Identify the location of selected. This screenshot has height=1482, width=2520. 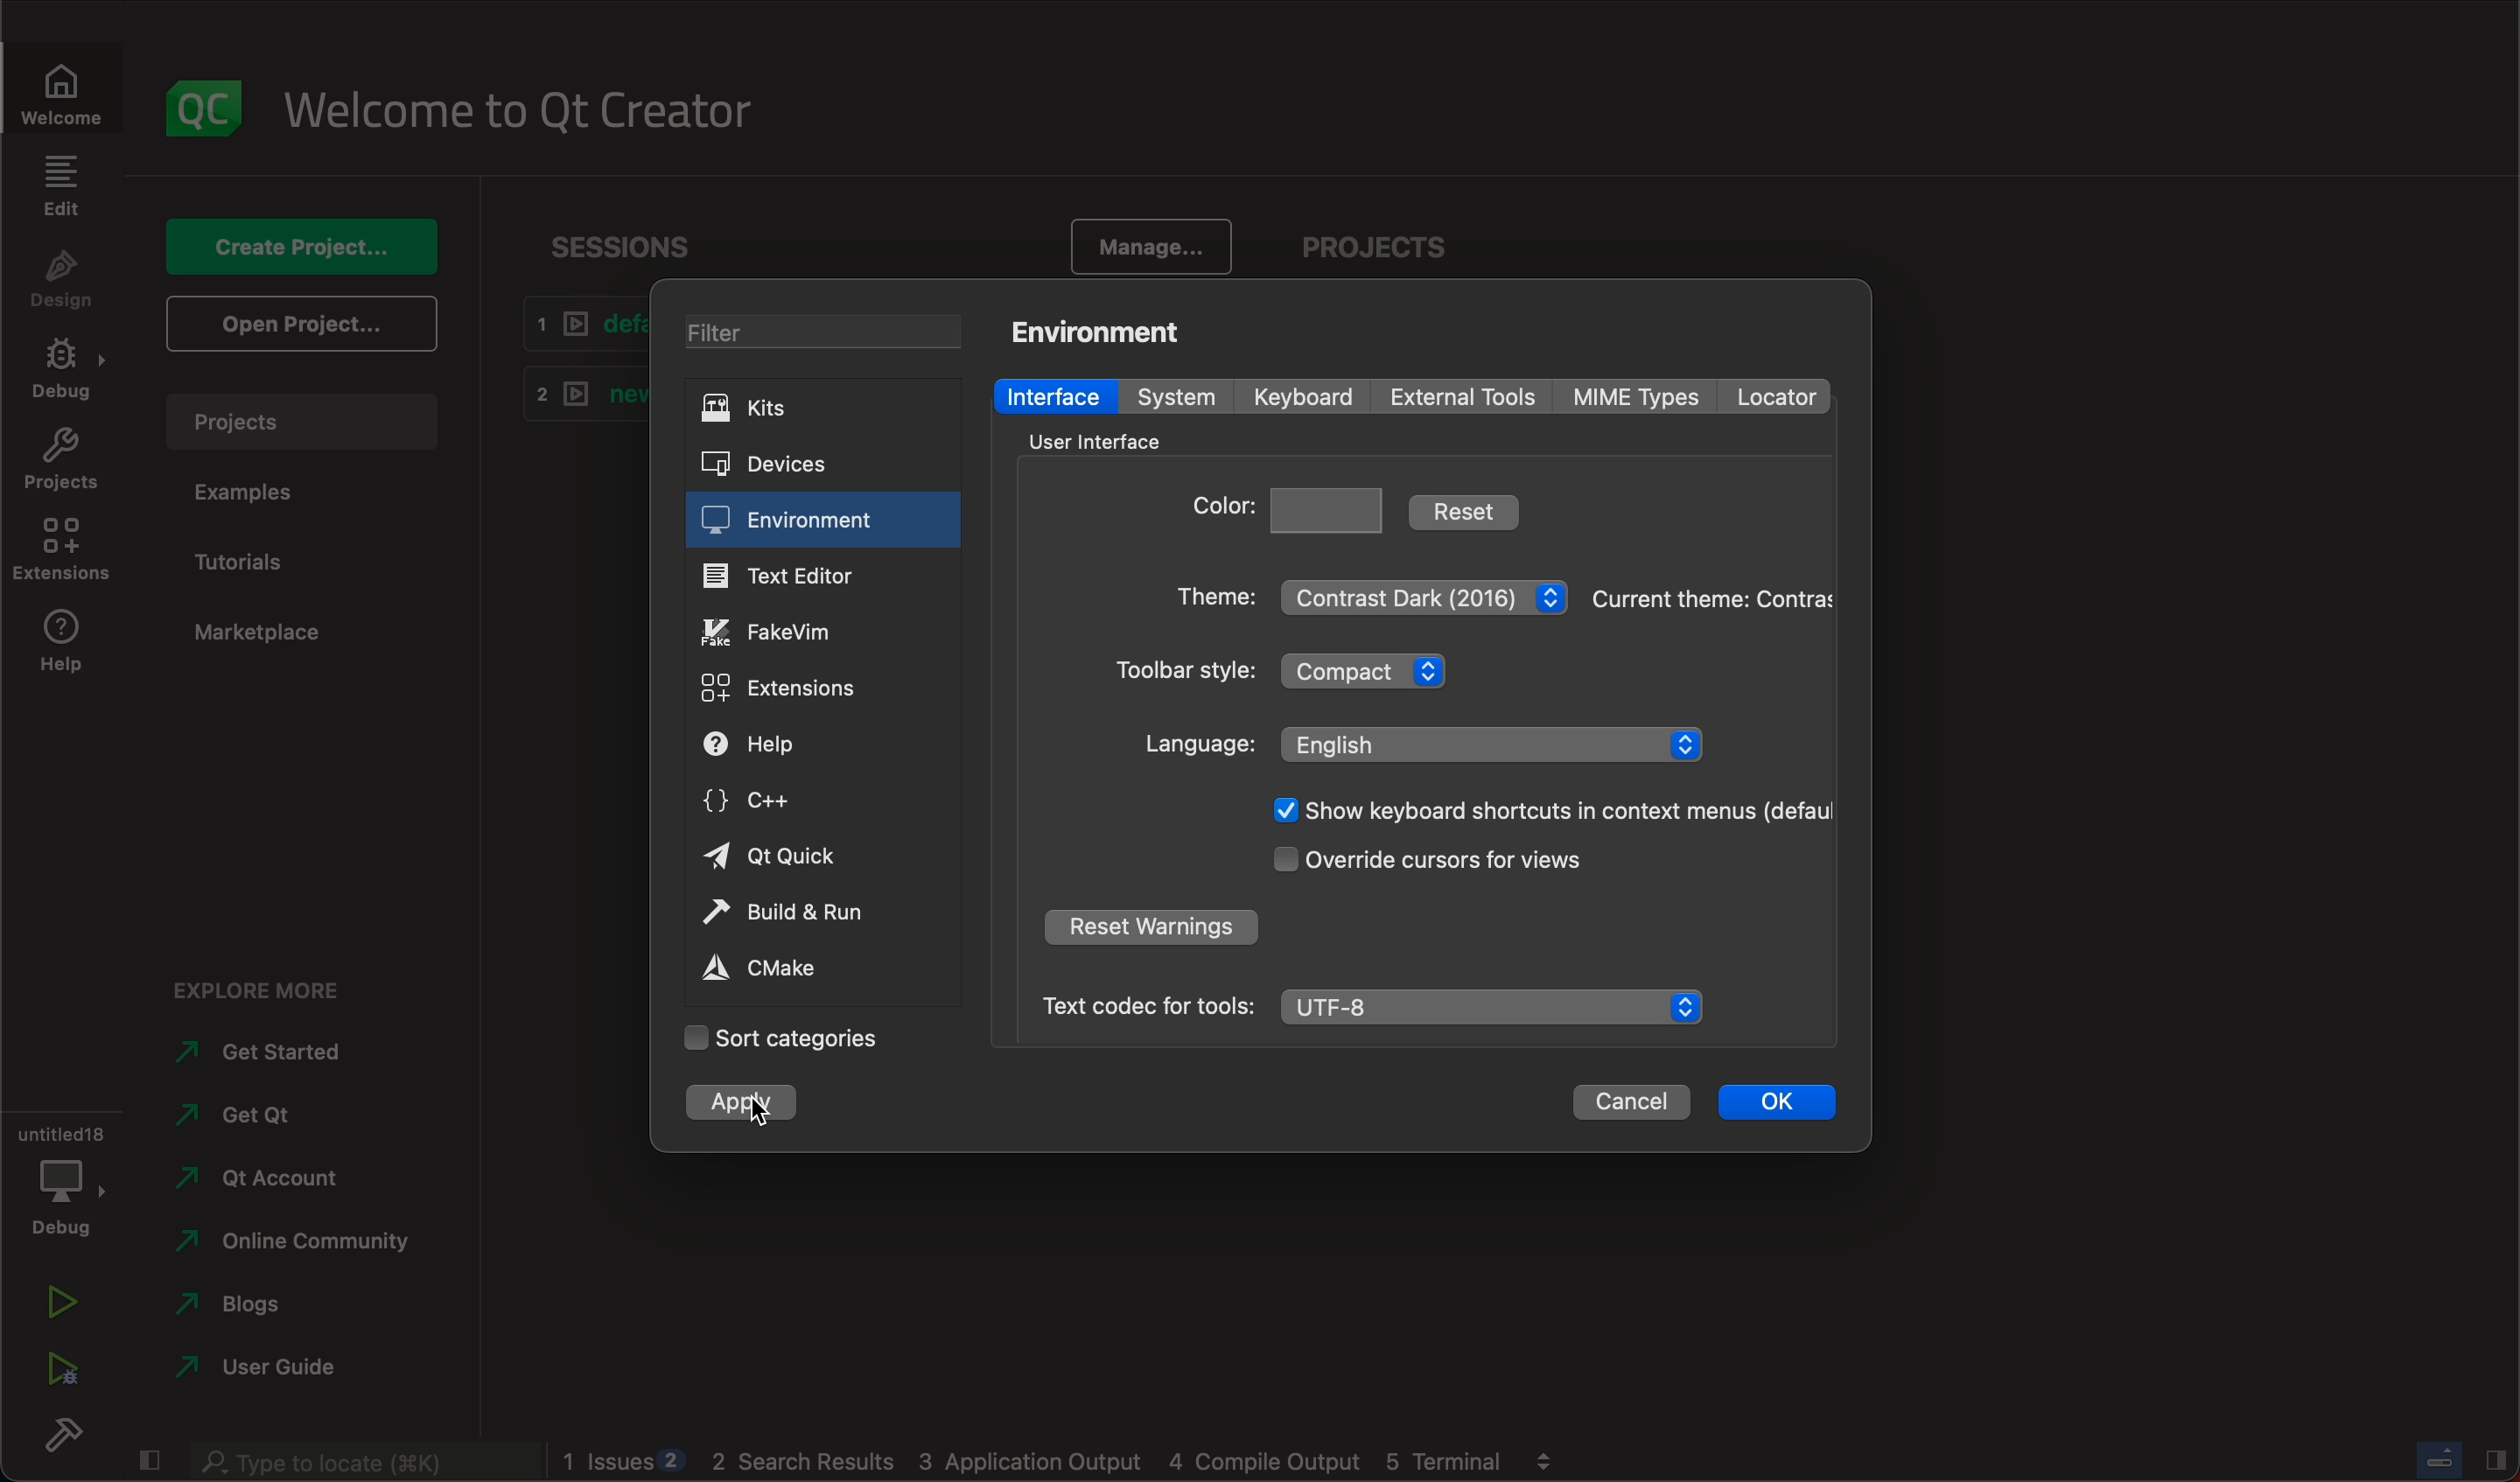
(730, 1102).